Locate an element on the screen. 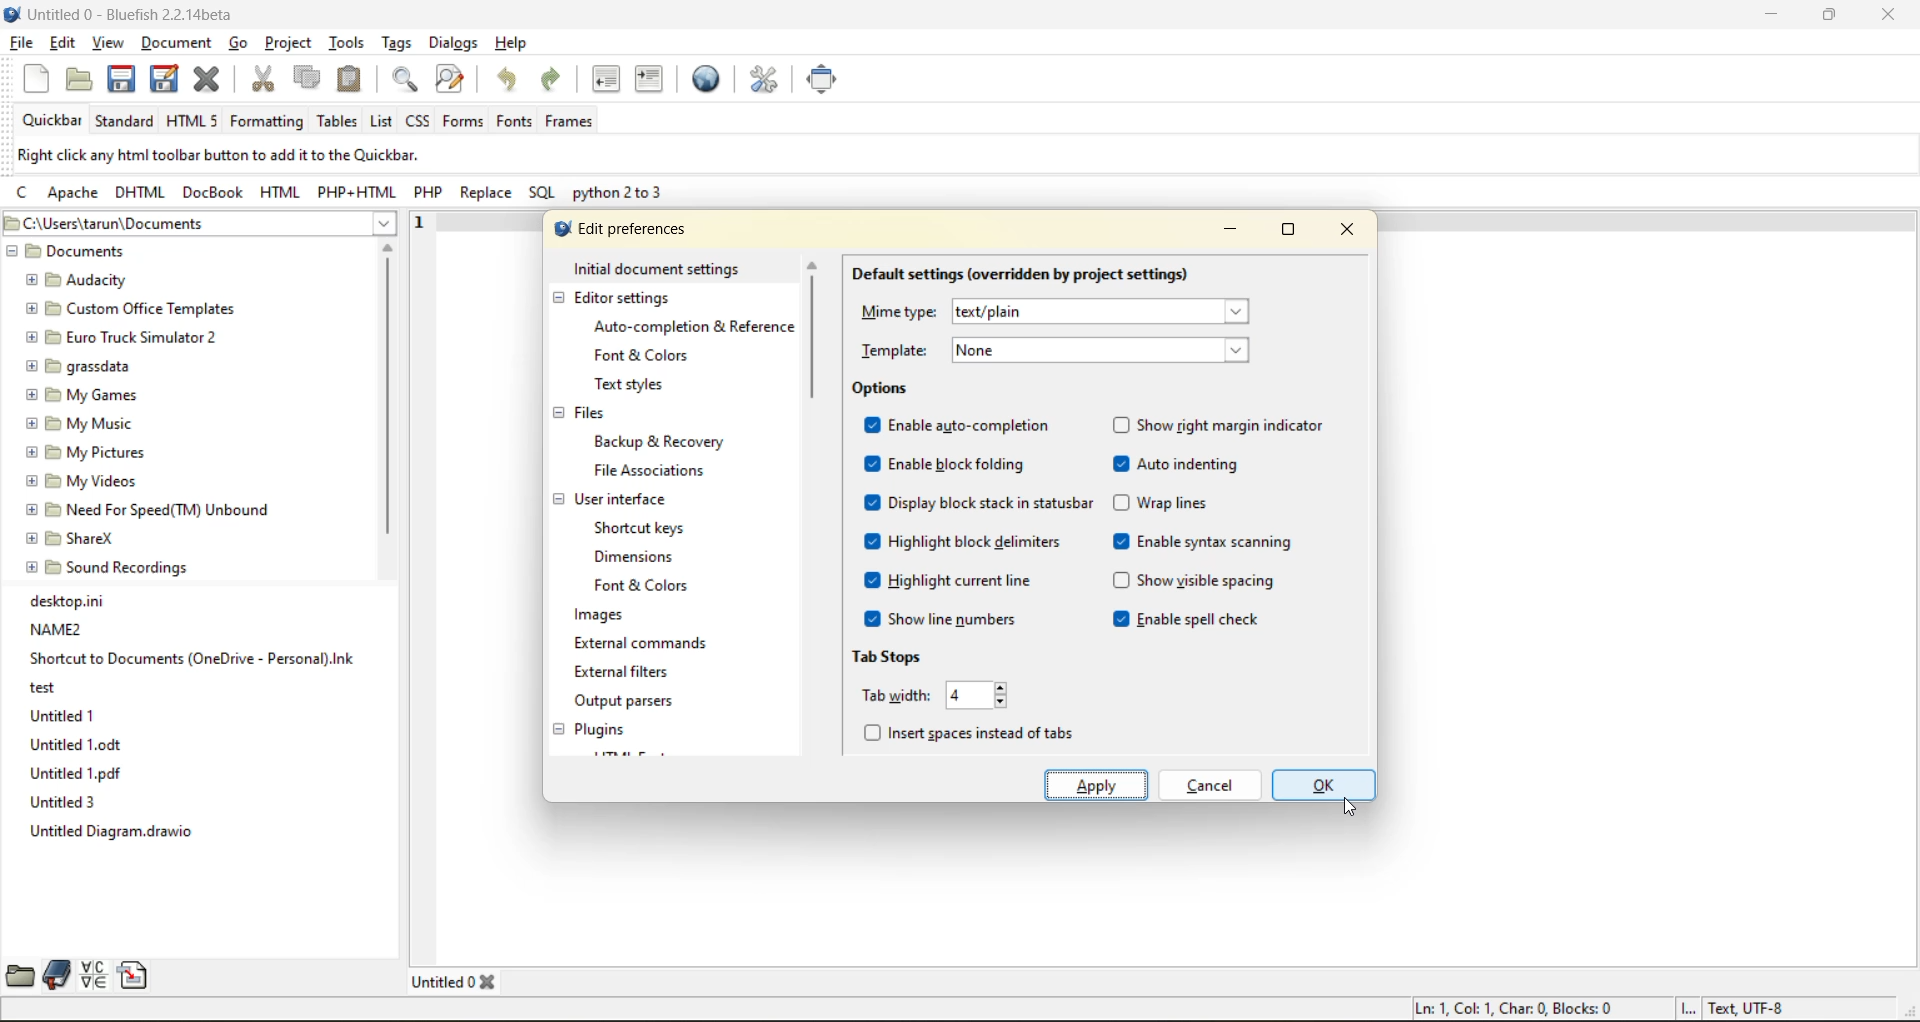 Image resolution: width=1920 pixels, height=1022 pixels. tab stops is located at coordinates (890, 656).